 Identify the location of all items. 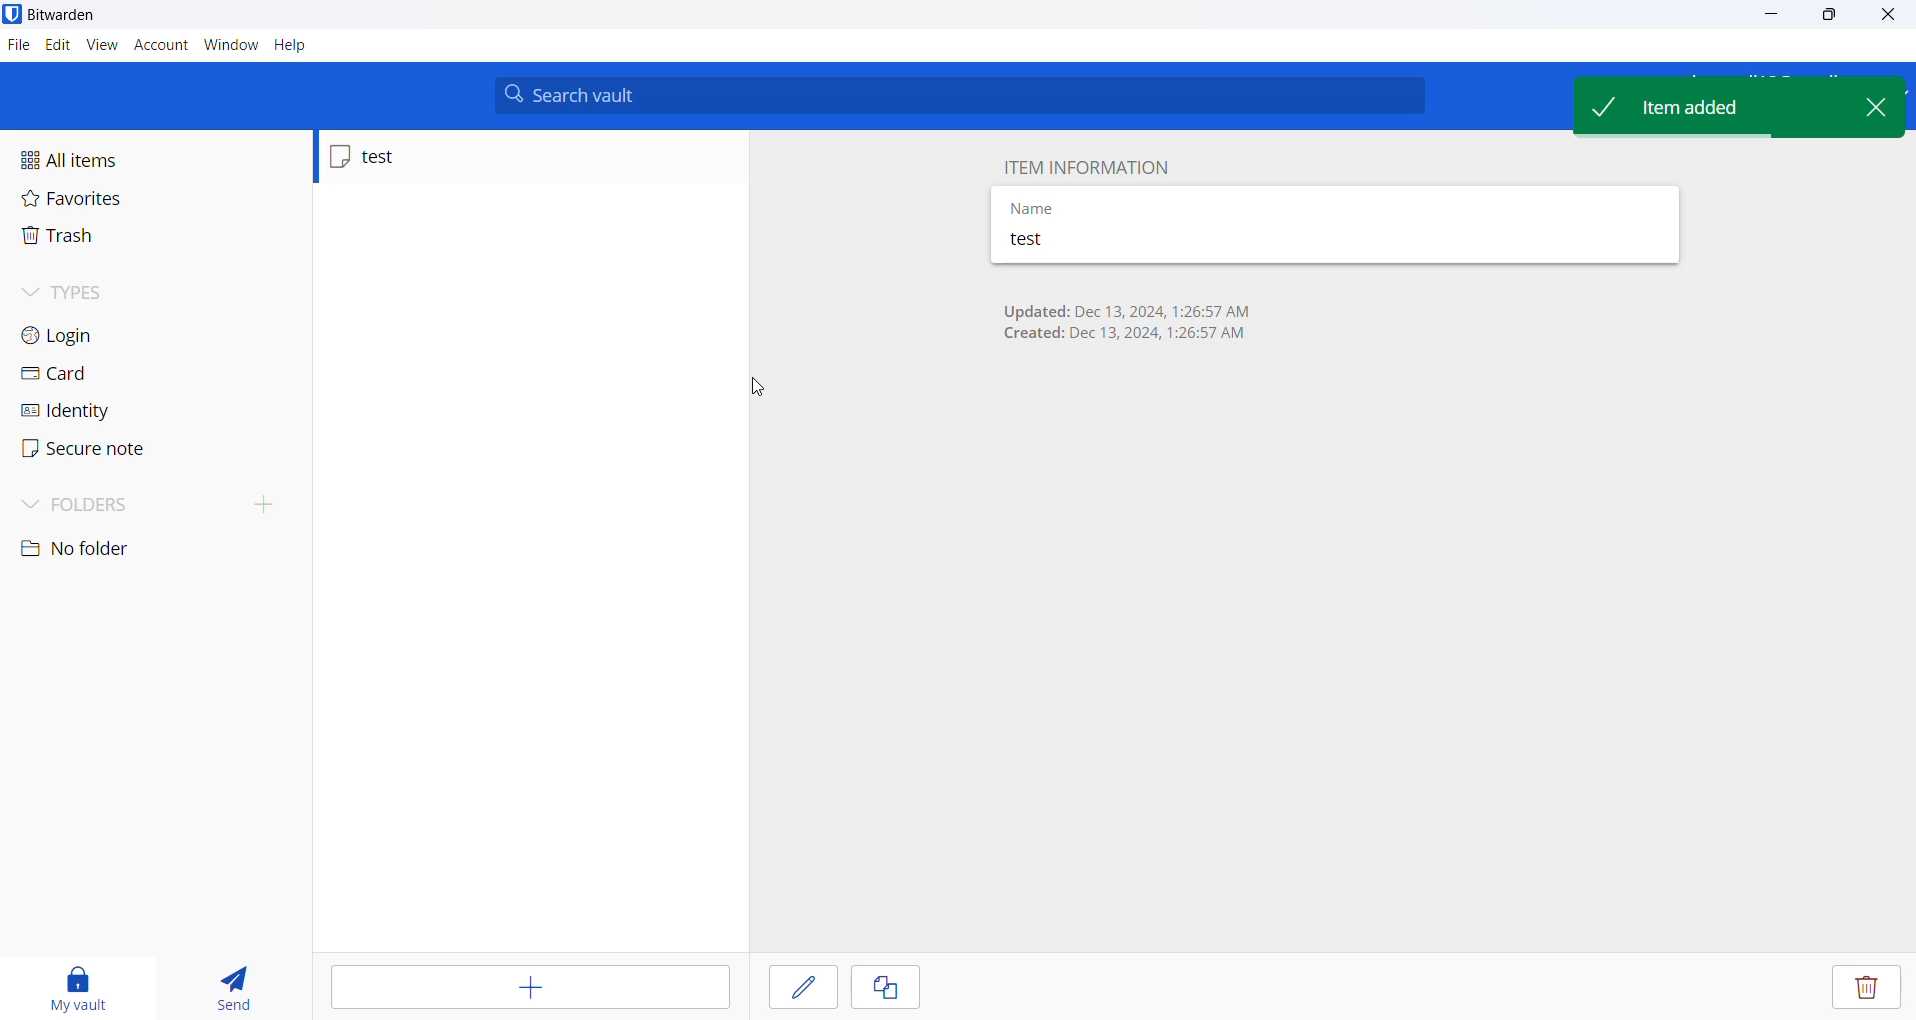
(112, 161).